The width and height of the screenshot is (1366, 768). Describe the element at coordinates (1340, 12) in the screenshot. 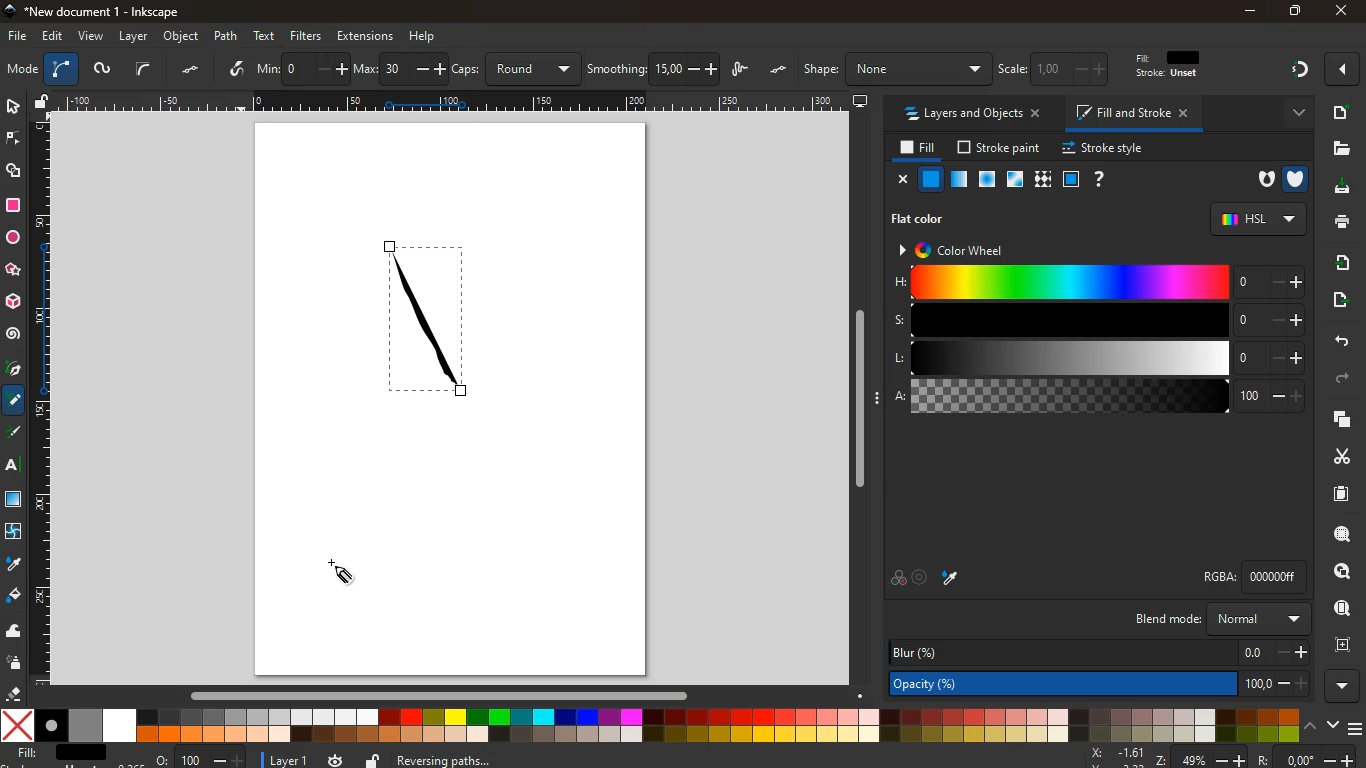

I see `close` at that location.